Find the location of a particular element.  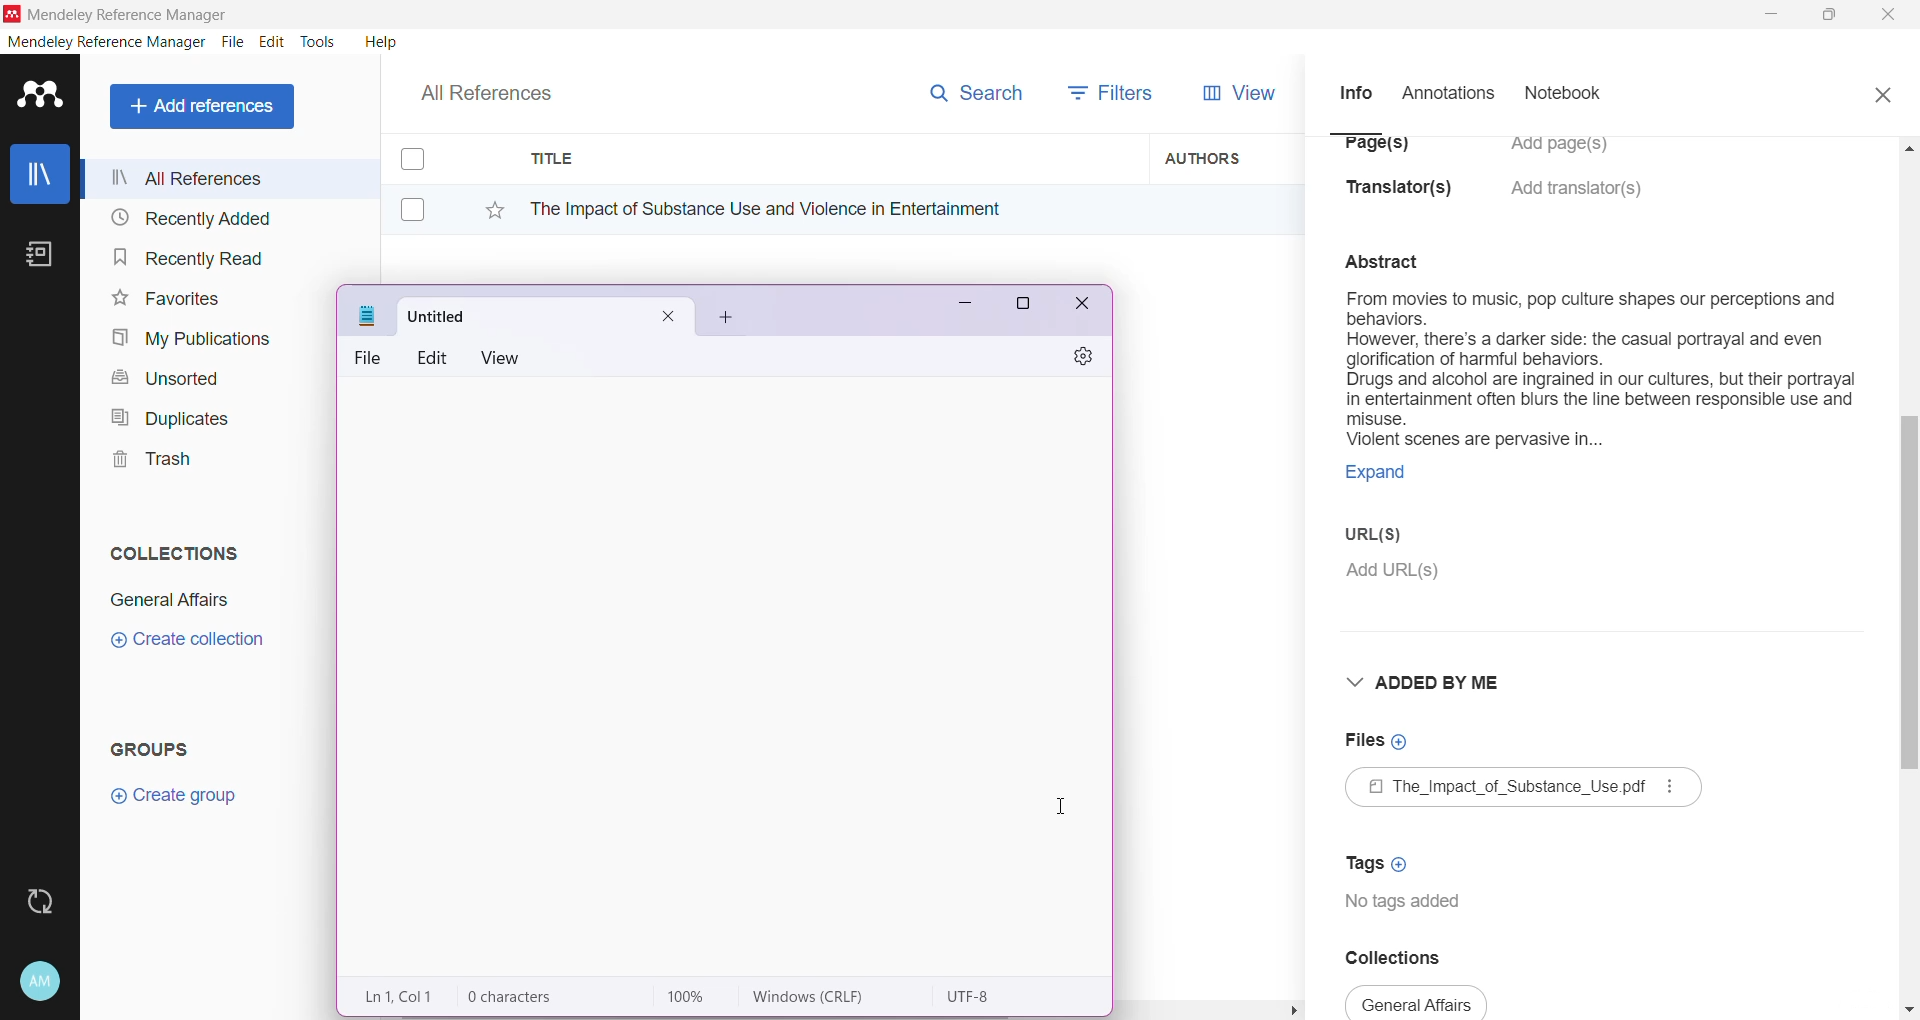

My Publications is located at coordinates (189, 339).